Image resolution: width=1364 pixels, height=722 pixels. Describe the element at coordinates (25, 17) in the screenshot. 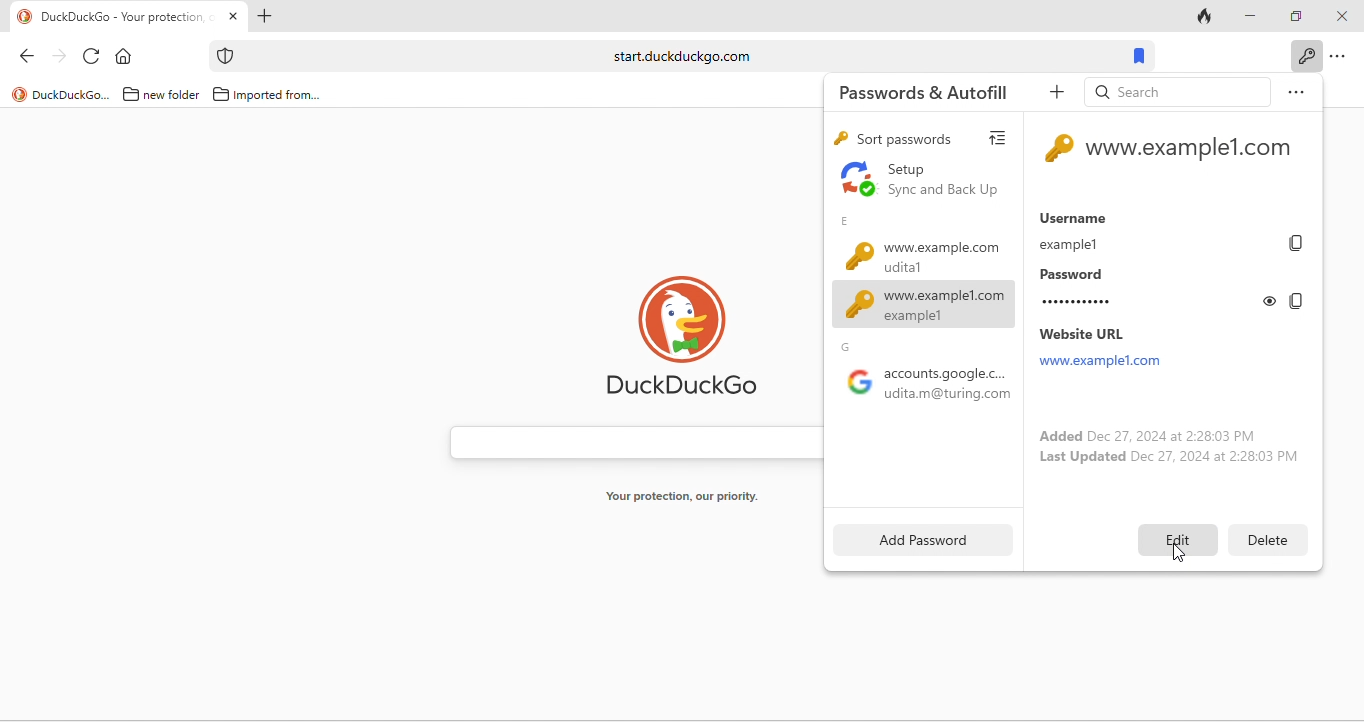

I see `logo` at that location.